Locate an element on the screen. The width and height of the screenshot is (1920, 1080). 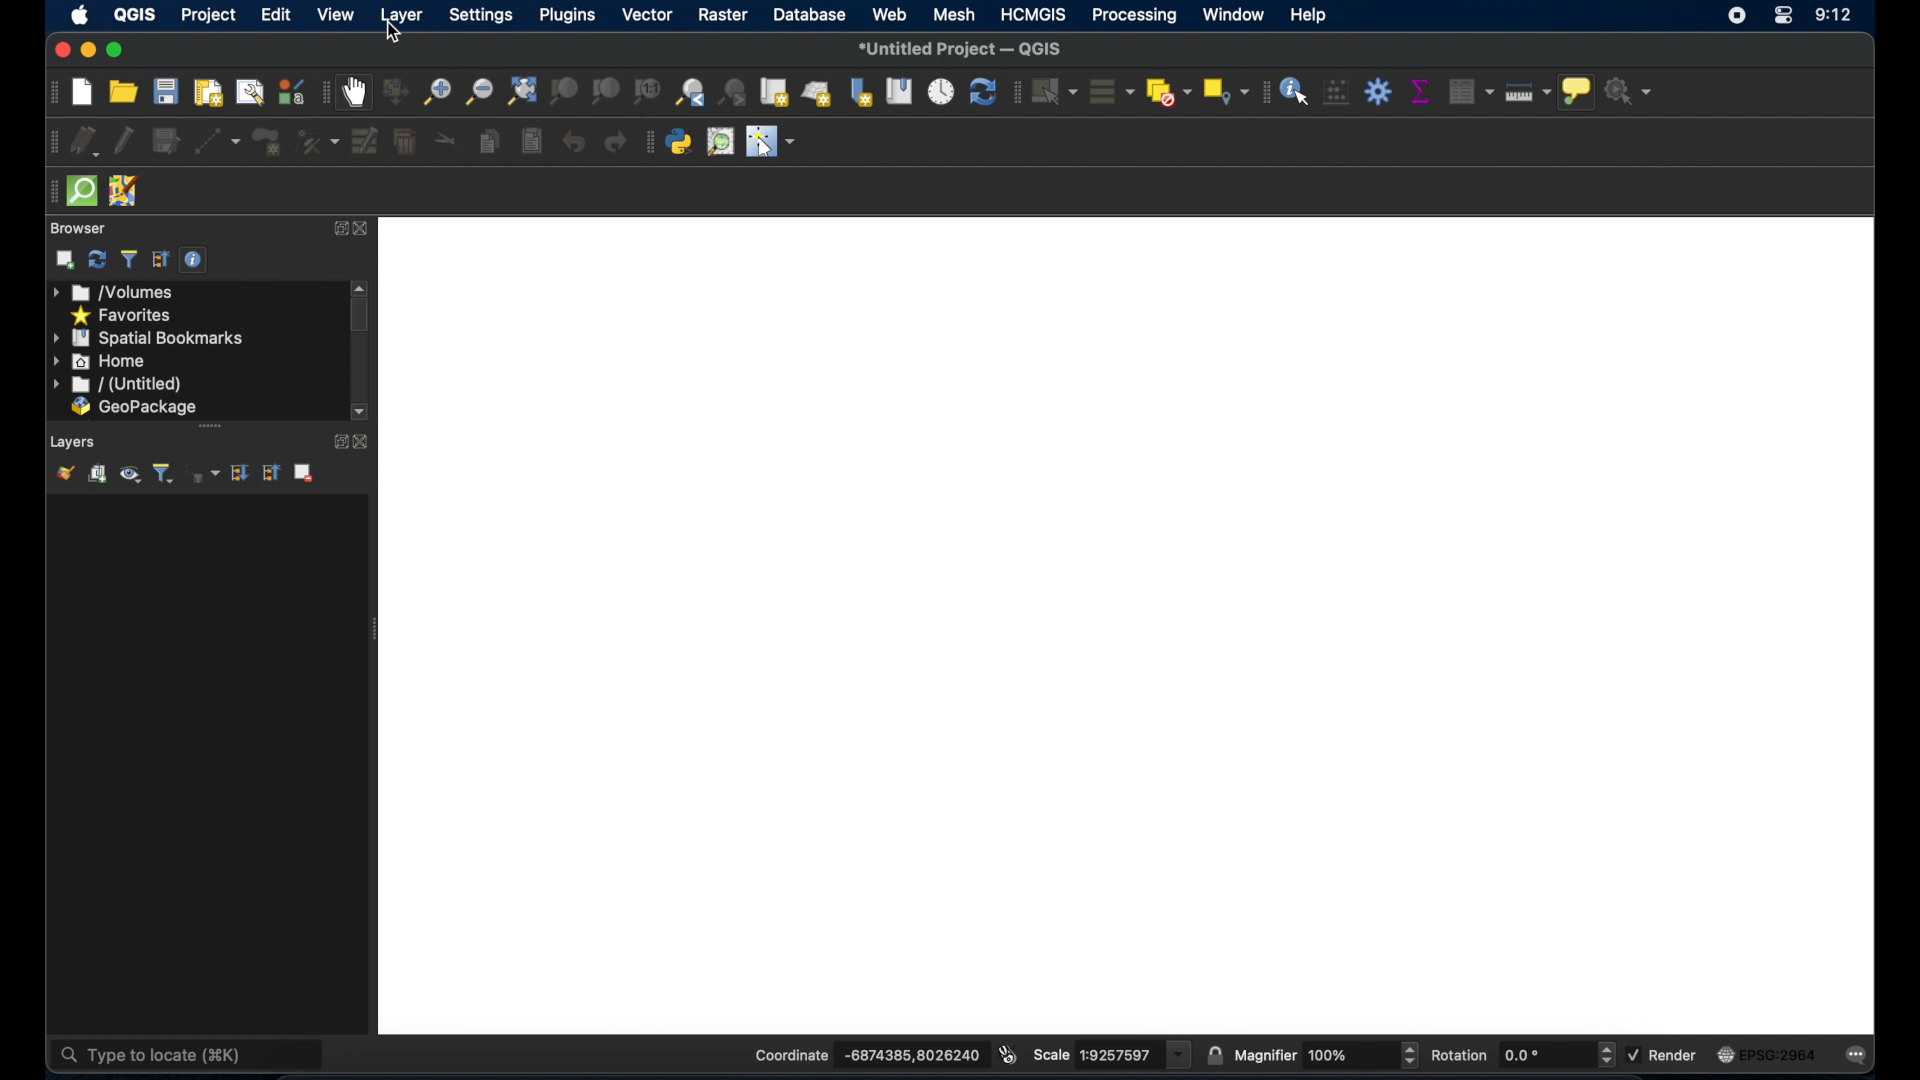
layer is located at coordinates (398, 14).